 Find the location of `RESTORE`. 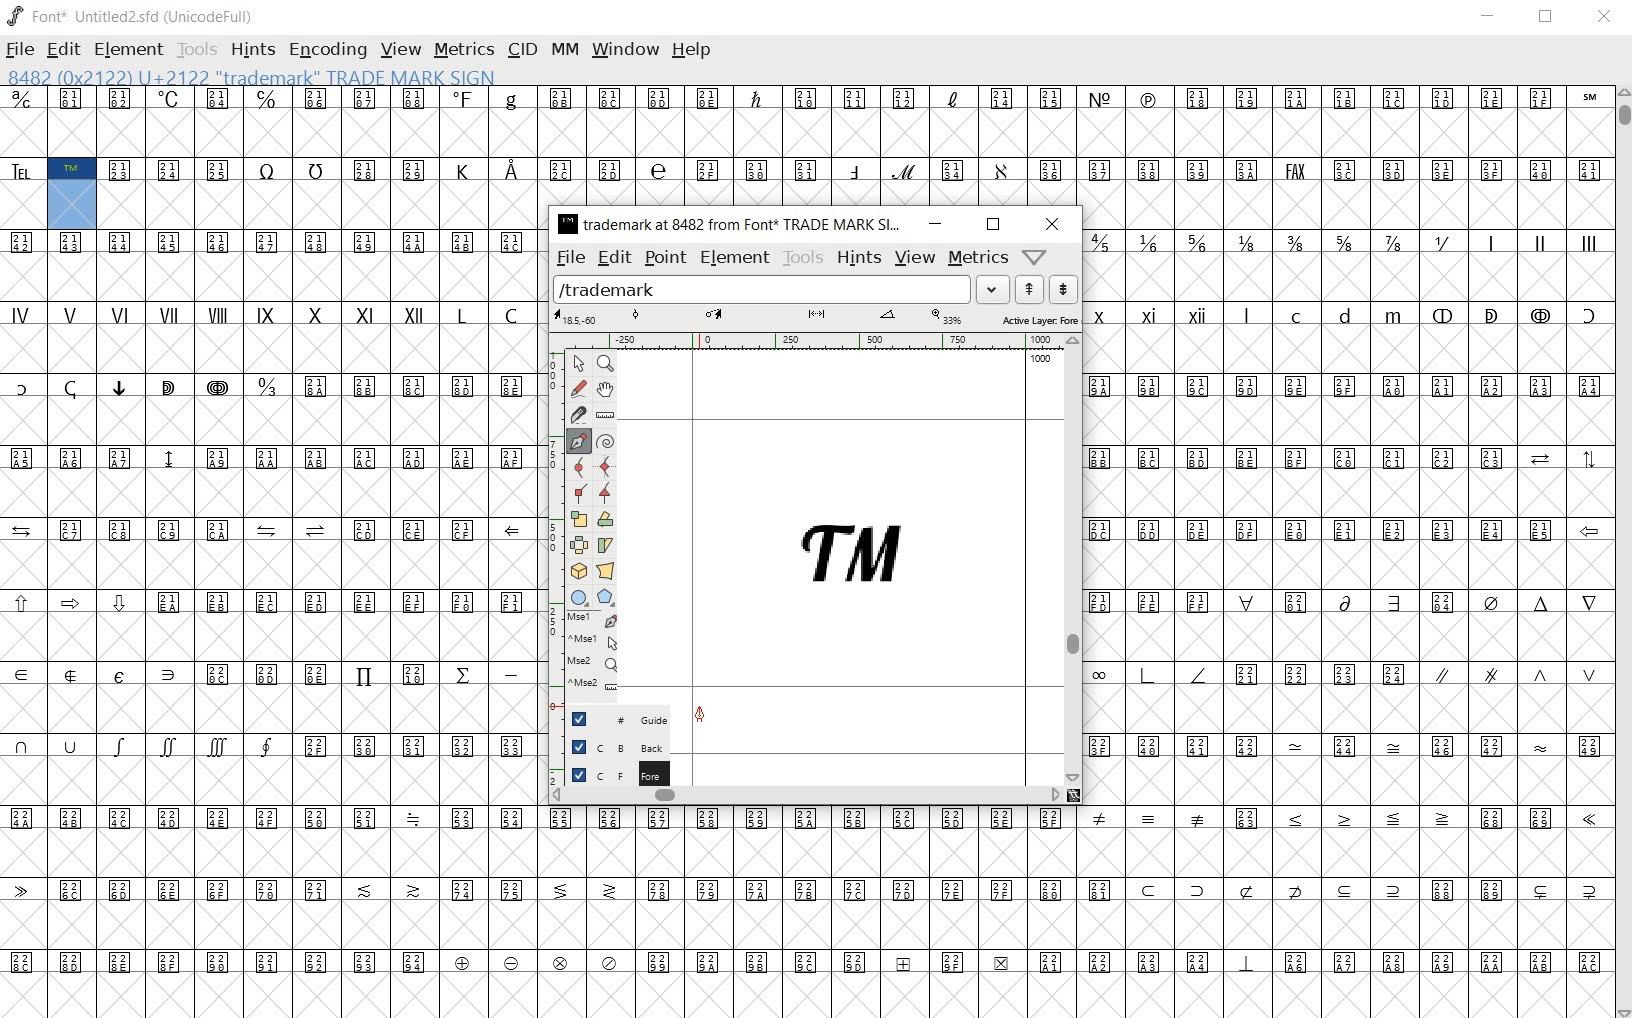

RESTORE is located at coordinates (1545, 19).